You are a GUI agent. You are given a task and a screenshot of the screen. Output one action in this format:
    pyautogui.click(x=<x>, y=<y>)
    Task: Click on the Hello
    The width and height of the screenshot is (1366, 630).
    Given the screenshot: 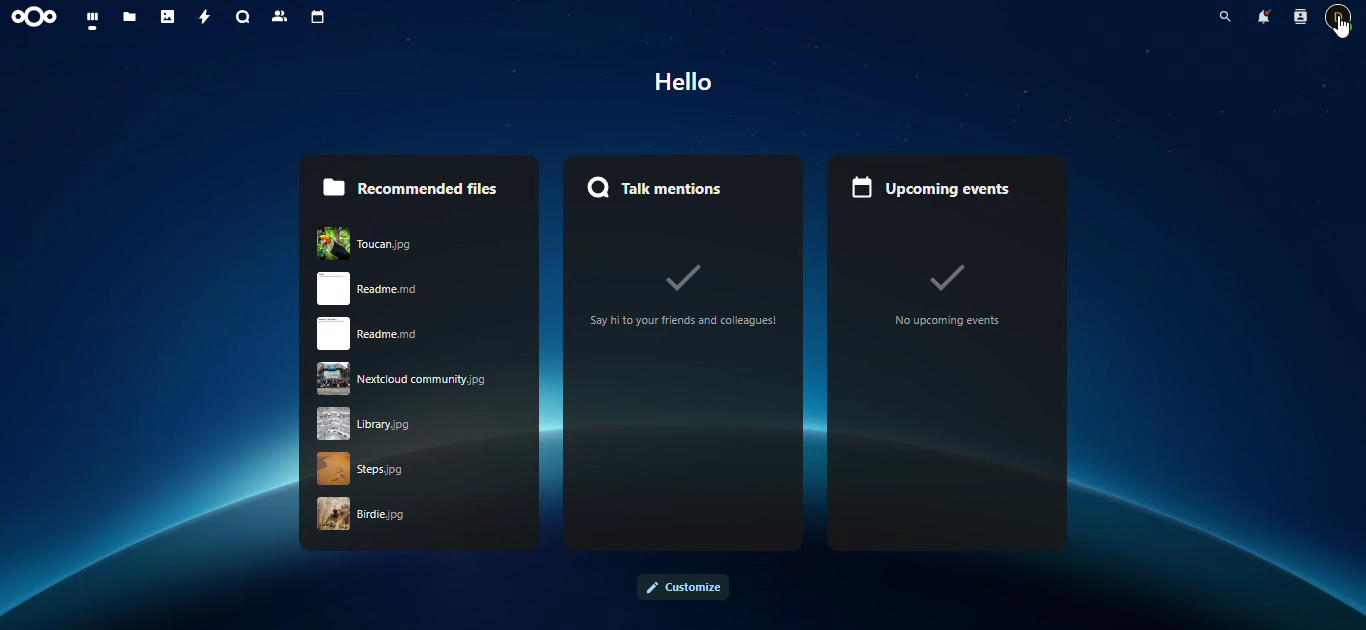 What is the action you would take?
    pyautogui.click(x=683, y=83)
    